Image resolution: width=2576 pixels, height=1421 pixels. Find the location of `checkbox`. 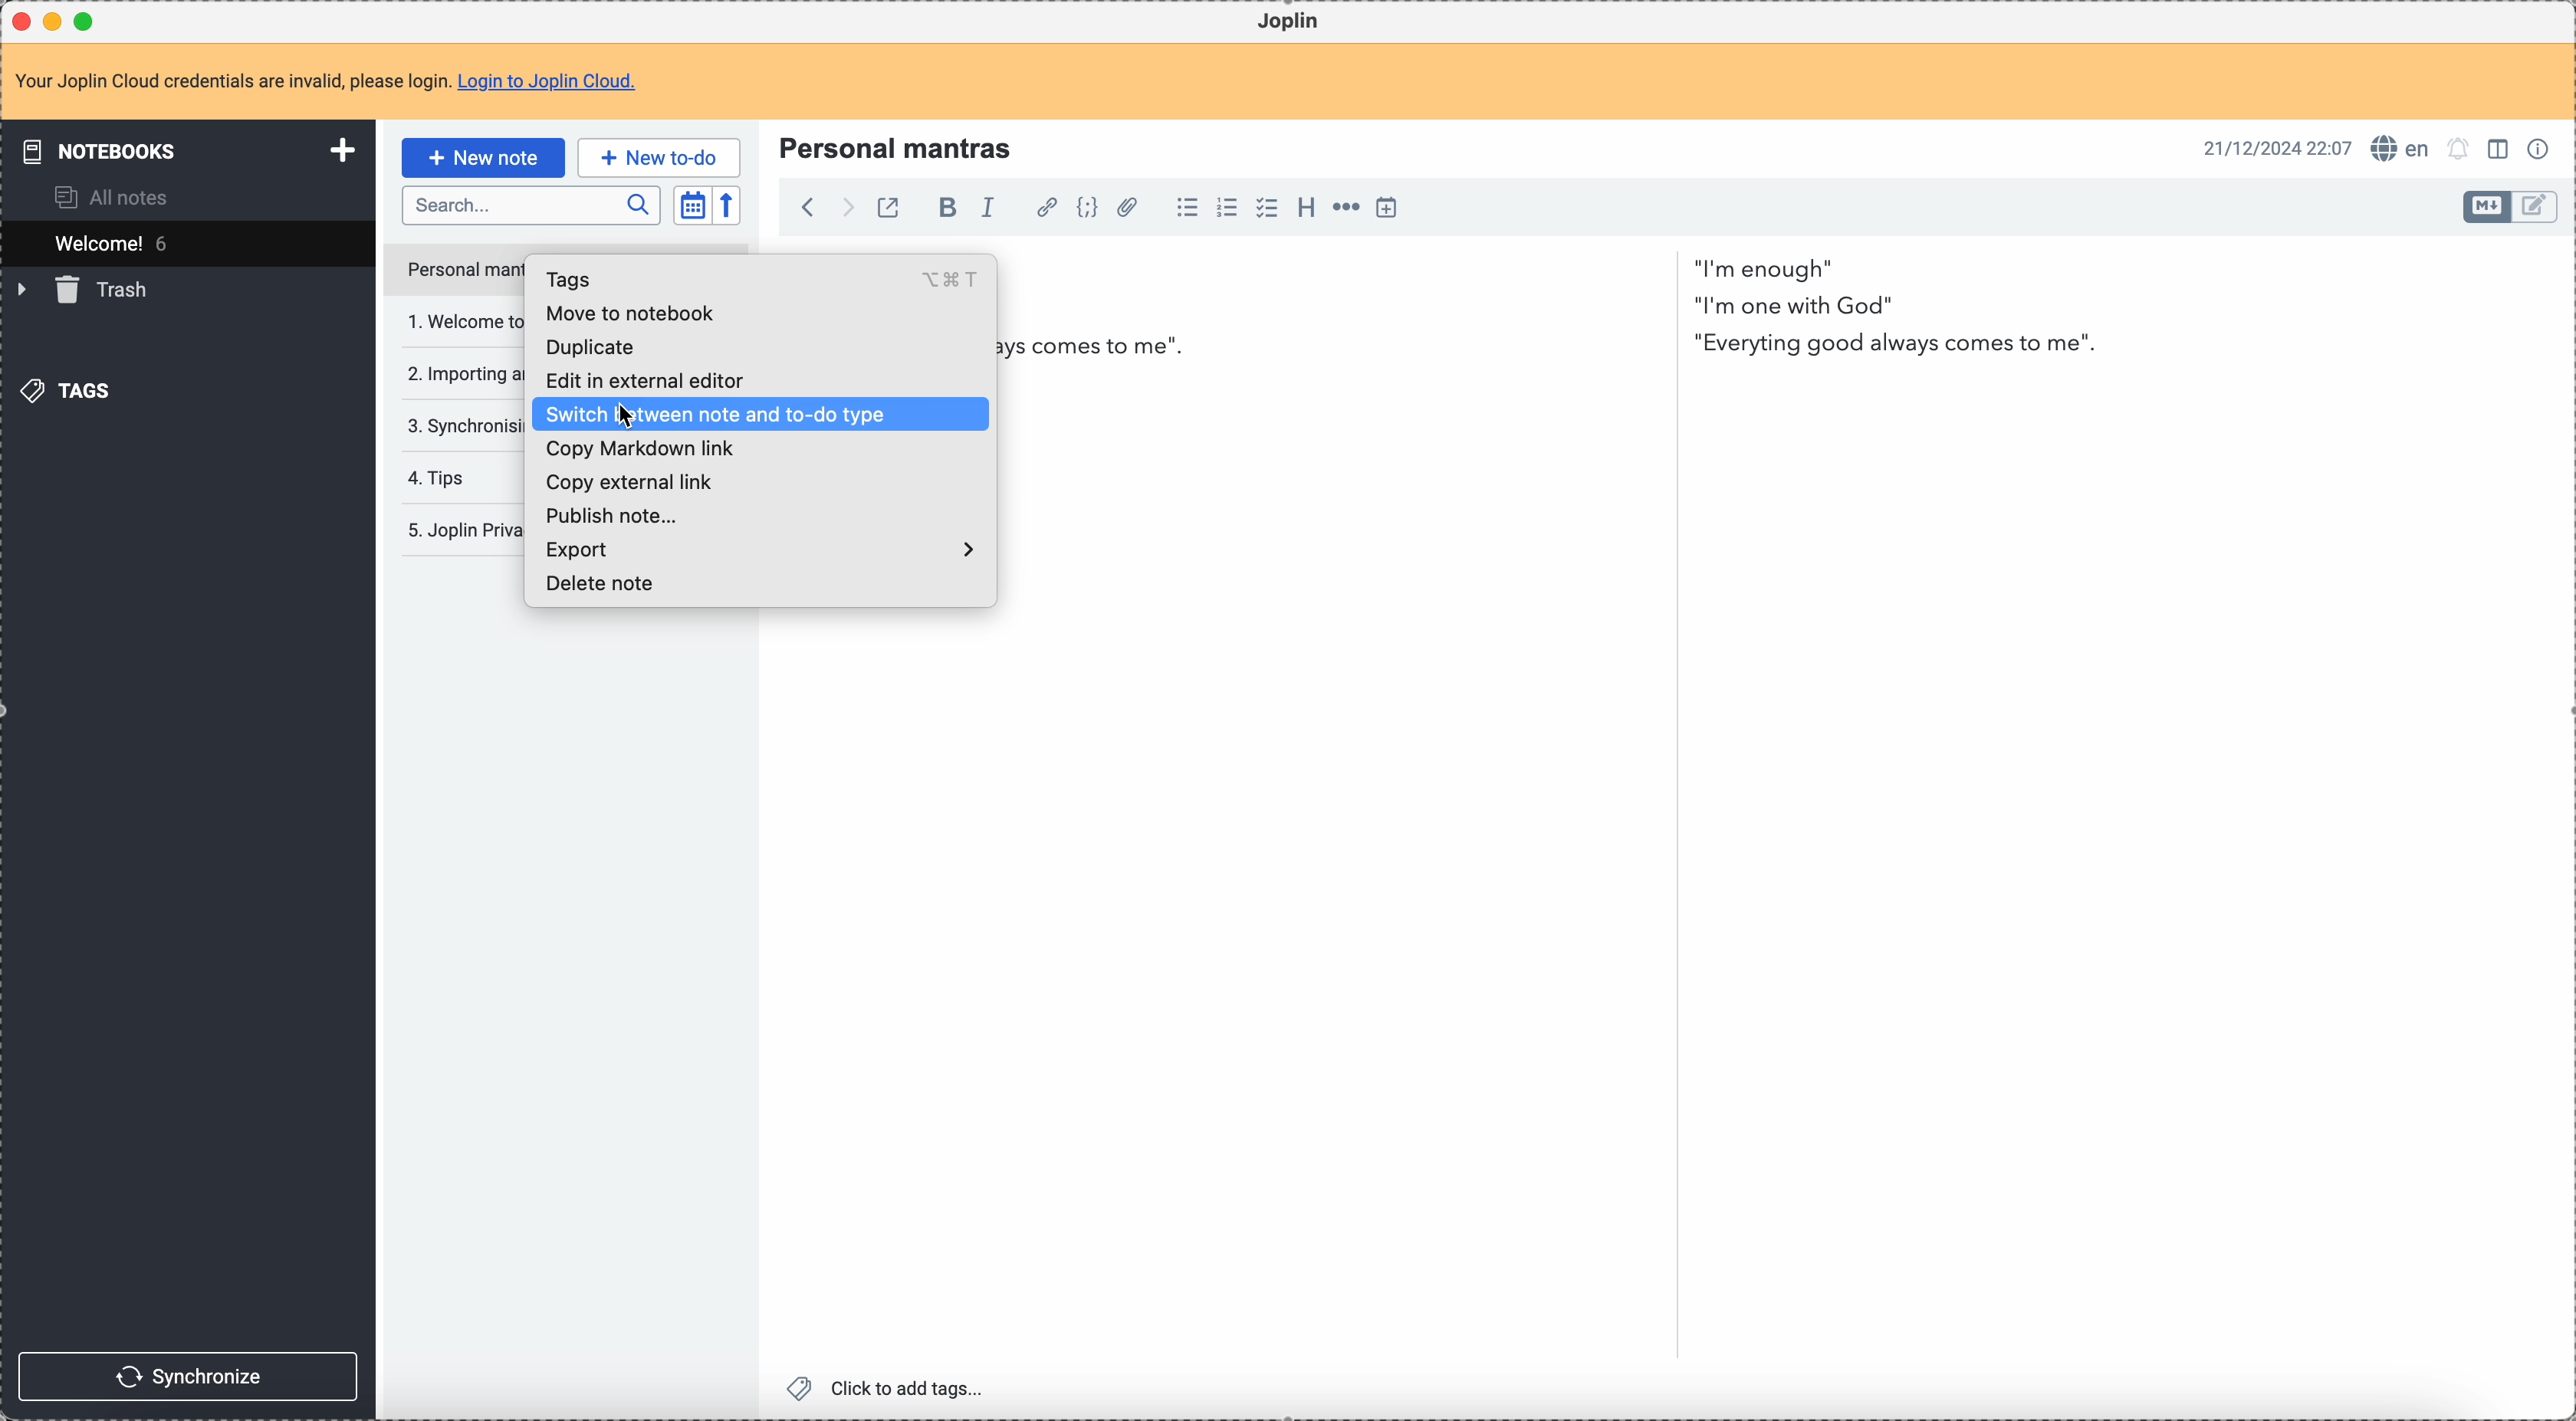

checkbox is located at coordinates (1266, 208).